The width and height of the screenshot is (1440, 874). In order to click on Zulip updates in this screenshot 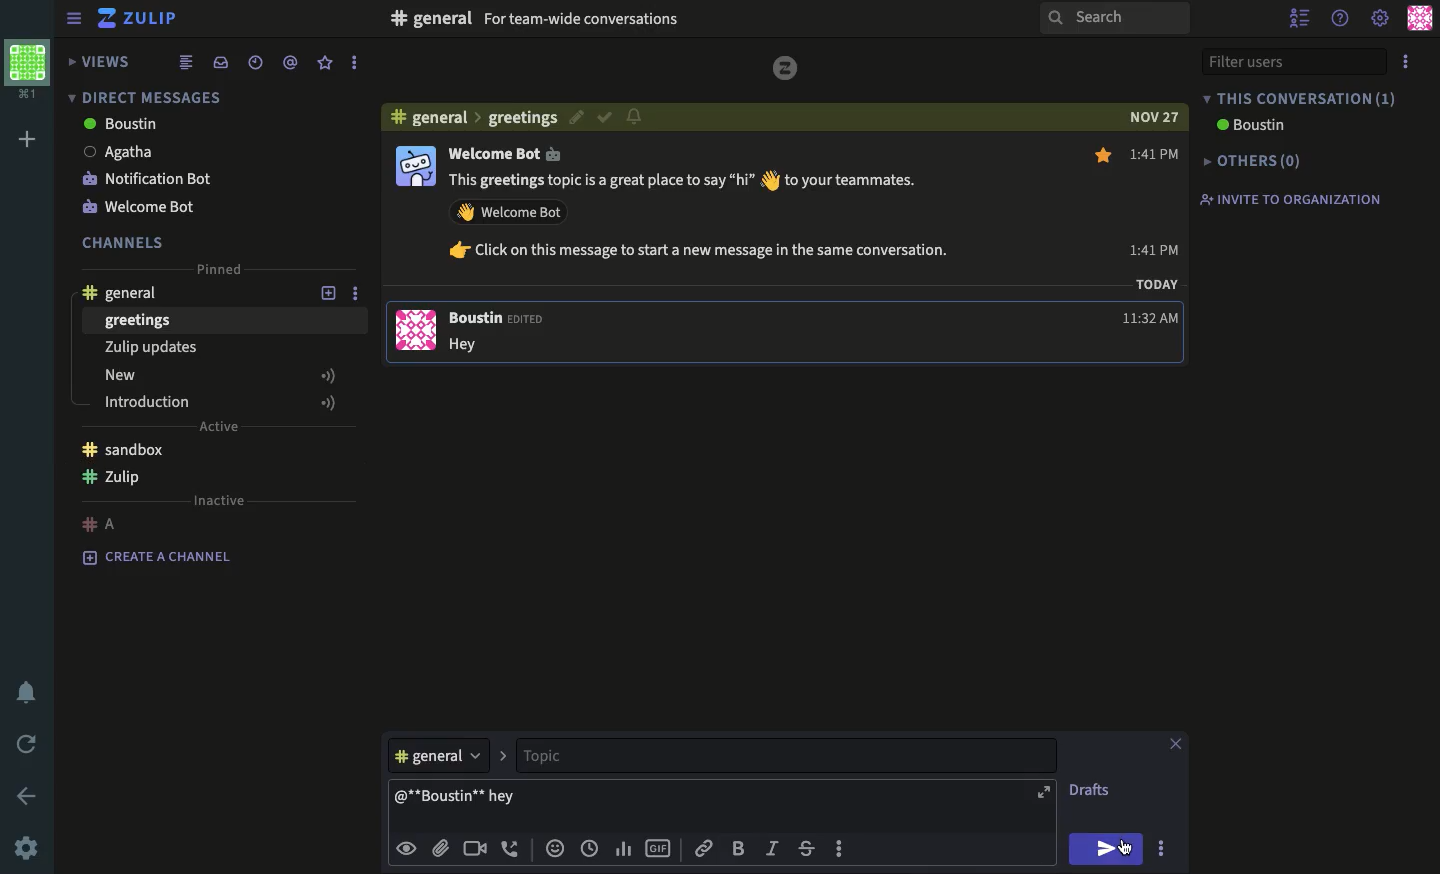, I will do `click(149, 347)`.